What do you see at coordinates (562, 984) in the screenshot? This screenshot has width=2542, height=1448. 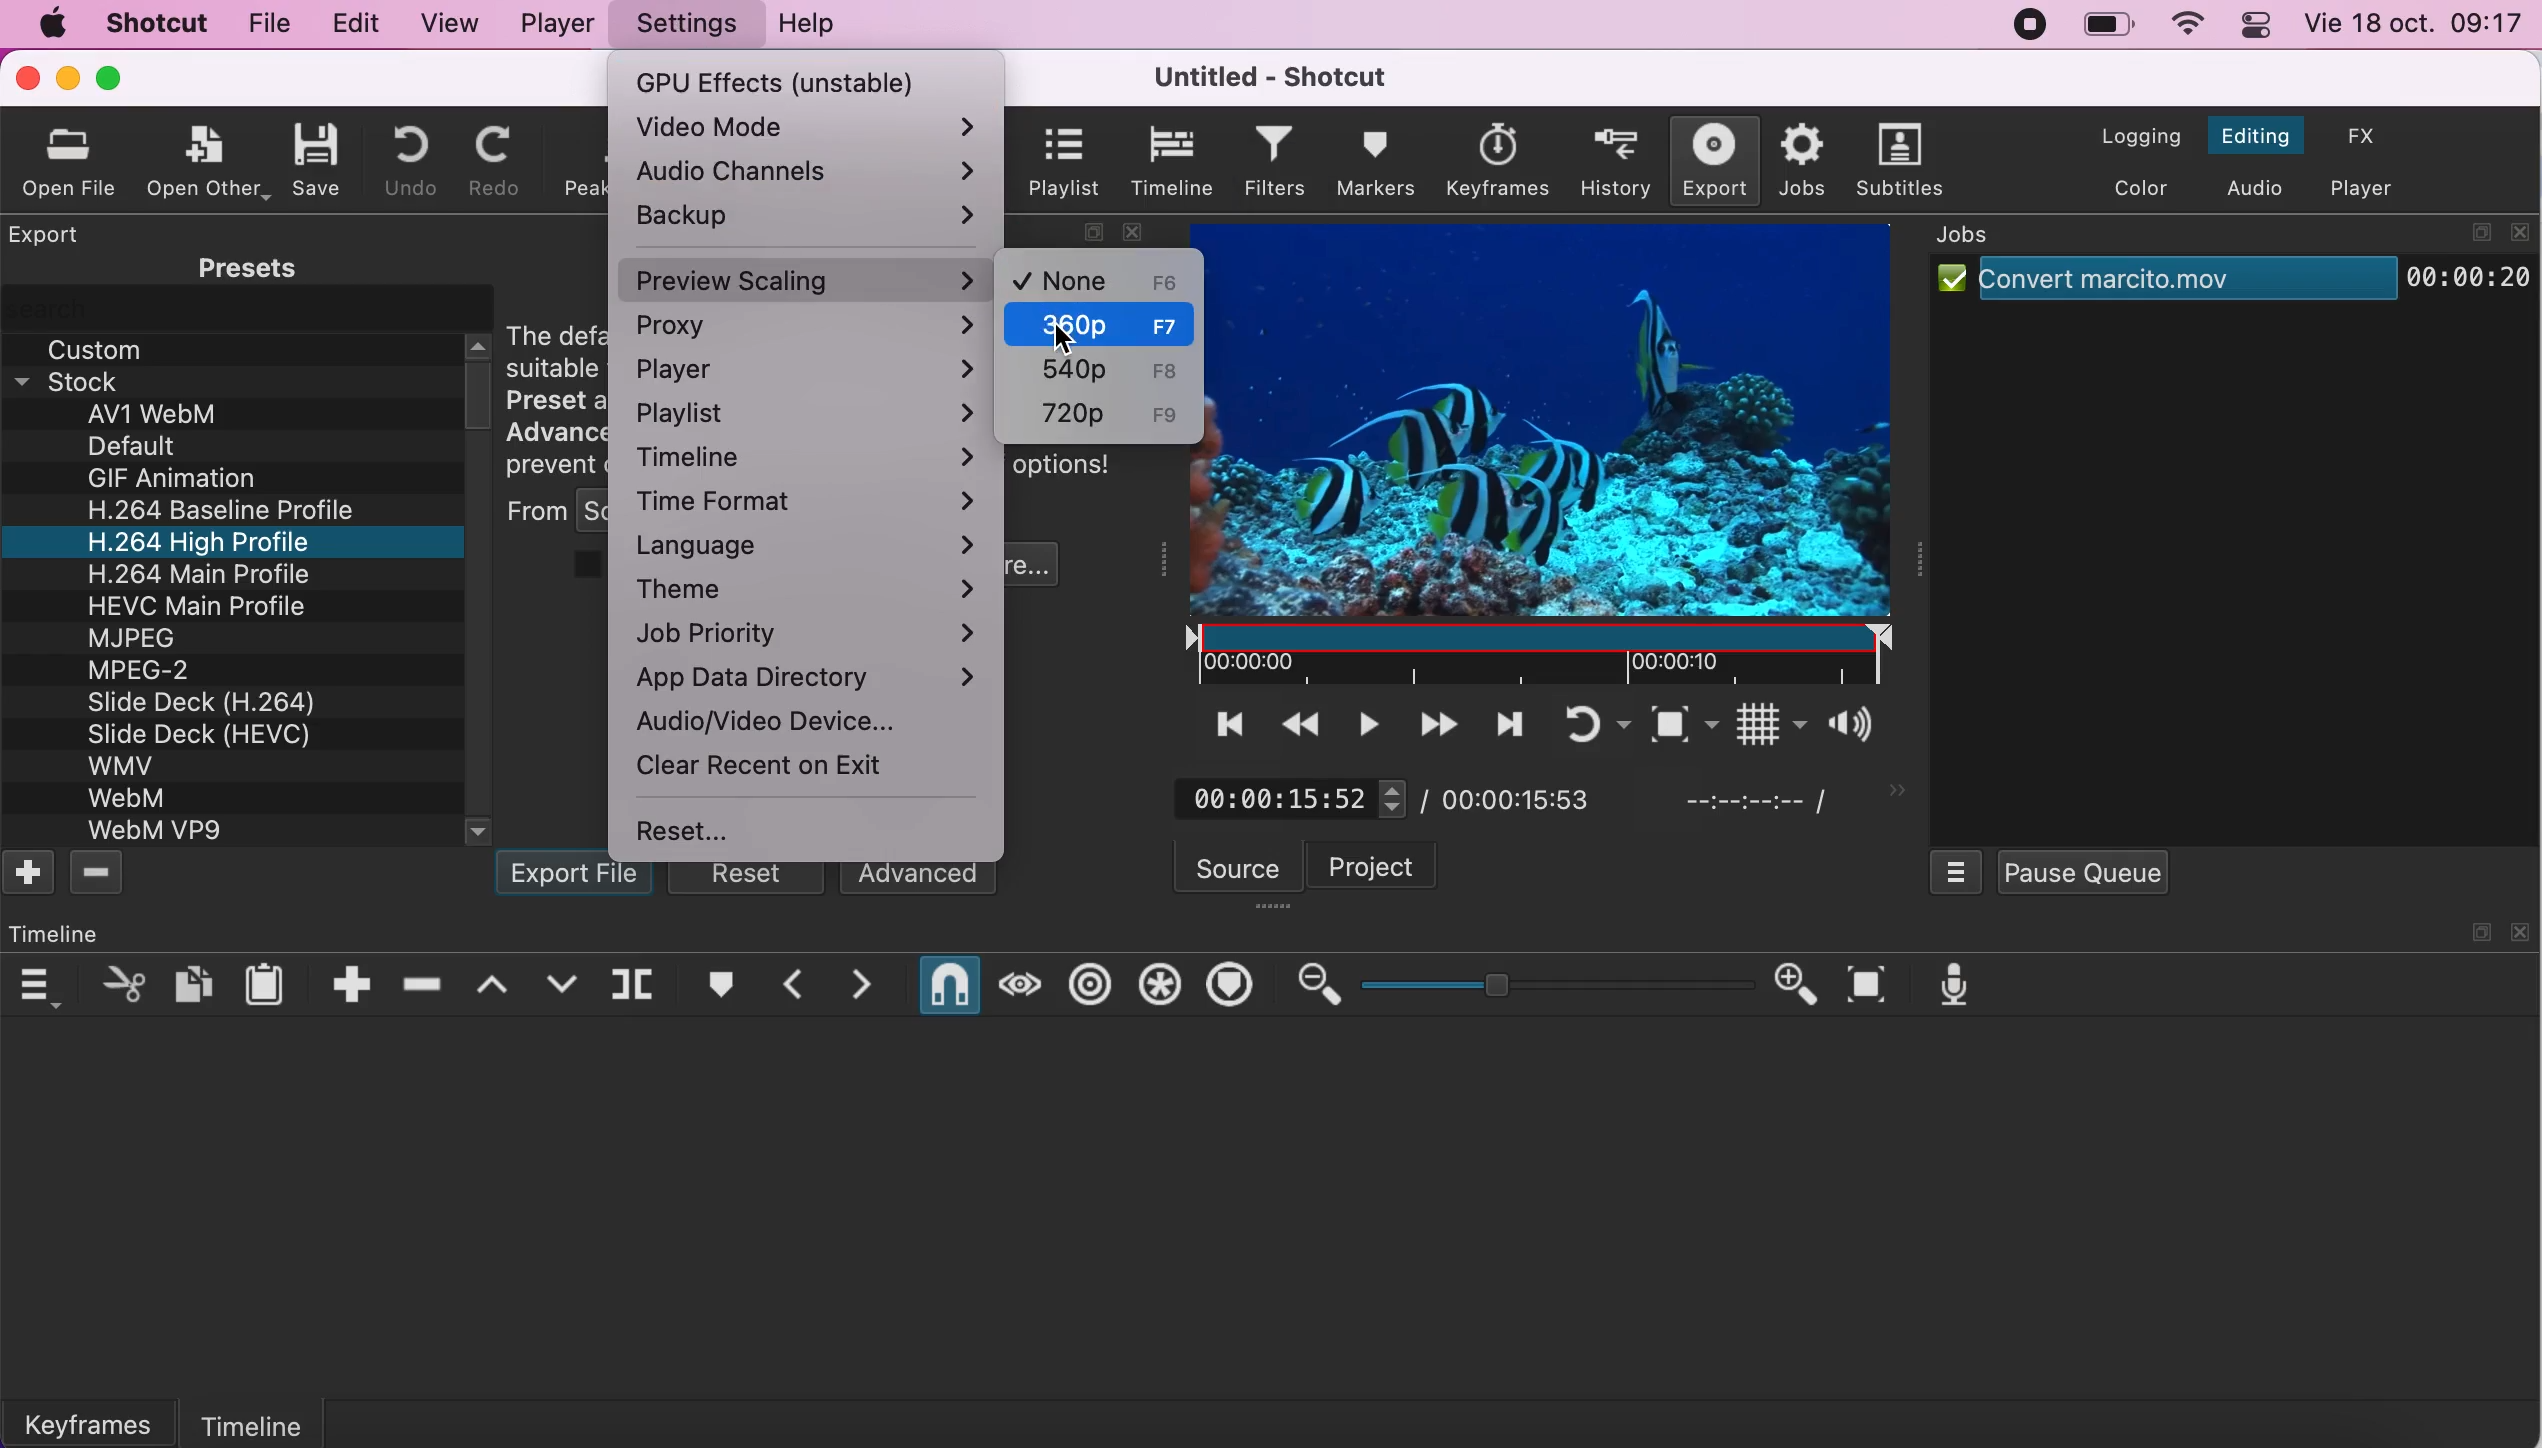 I see `overwrite` at bounding box center [562, 984].